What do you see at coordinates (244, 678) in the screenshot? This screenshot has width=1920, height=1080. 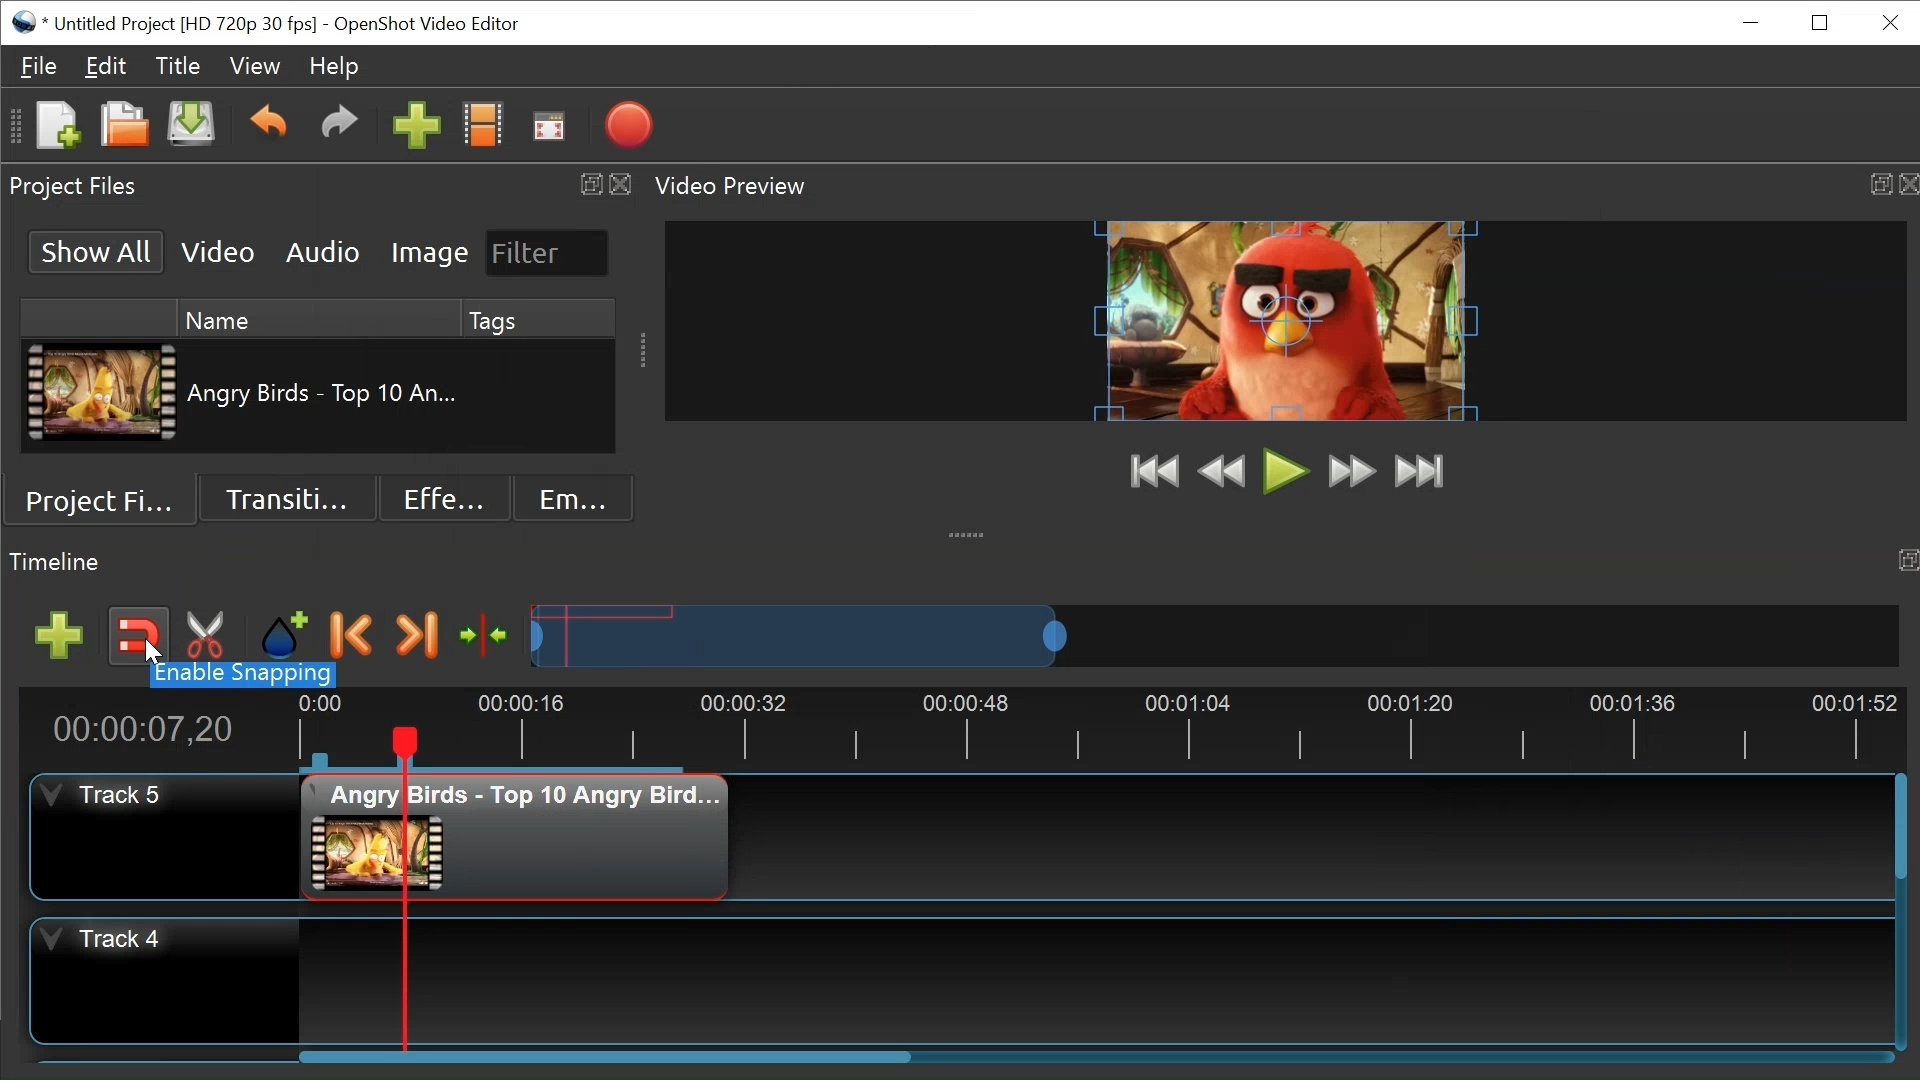 I see `Enable Snapping tooltip` at bounding box center [244, 678].